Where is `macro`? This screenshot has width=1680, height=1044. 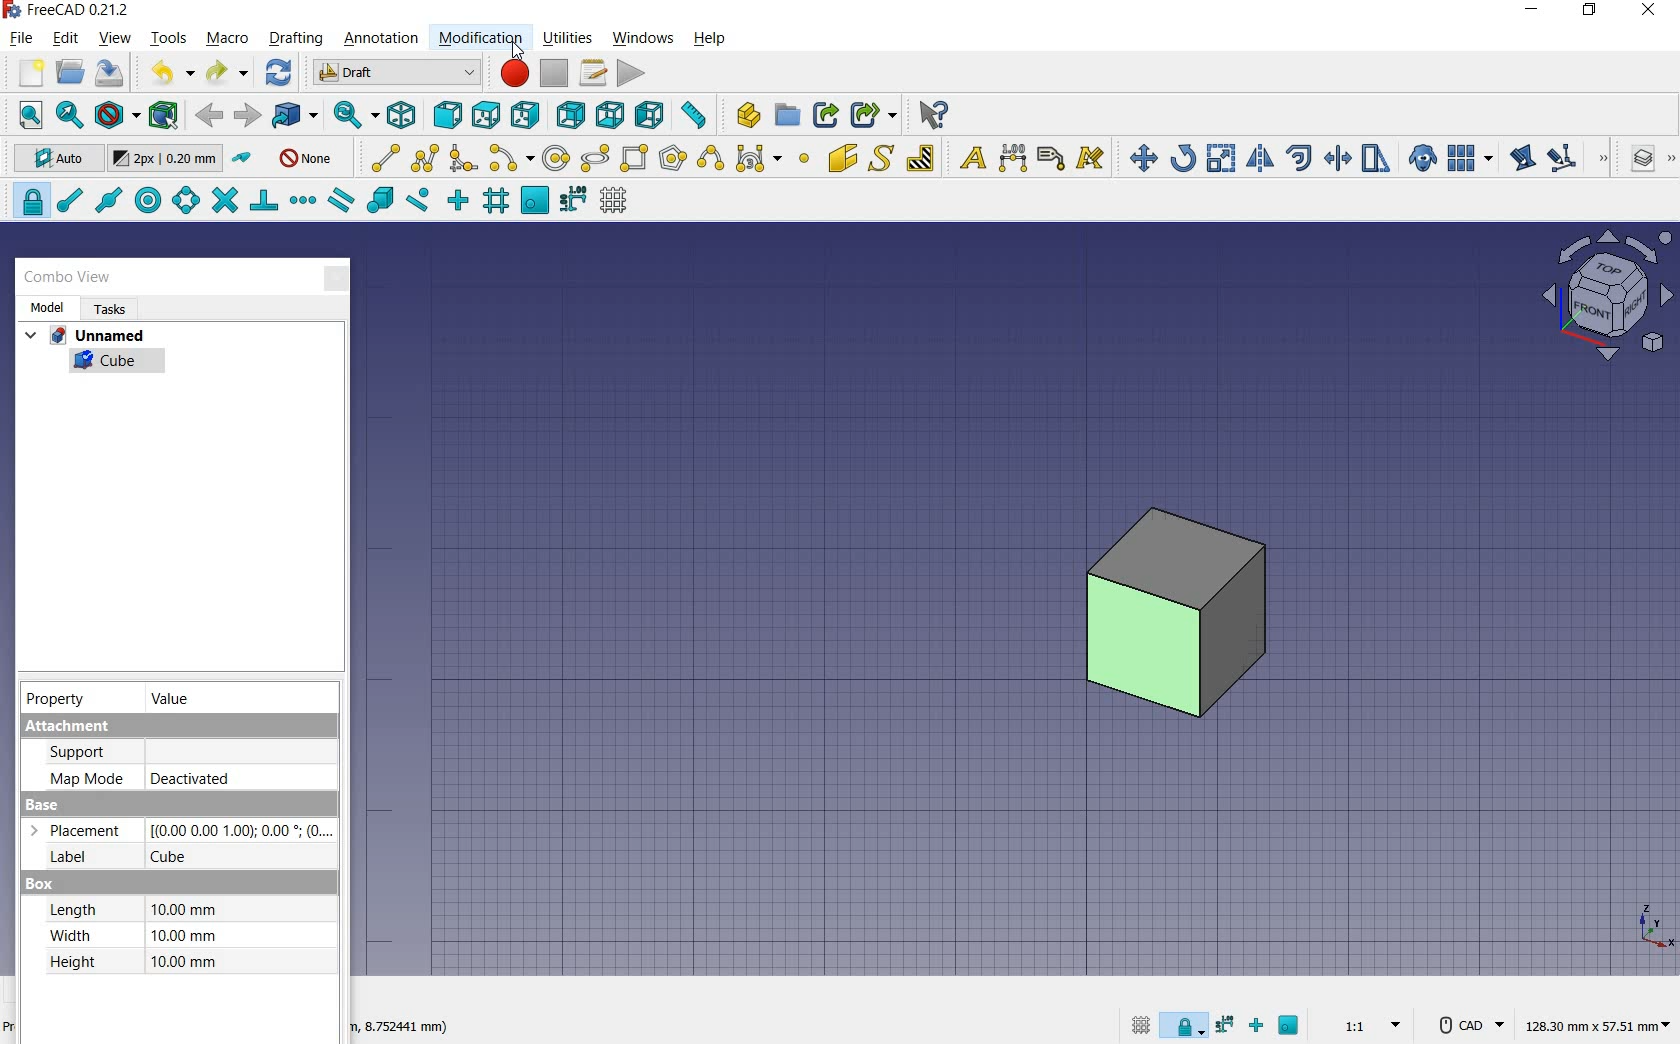
macro is located at coordinates (227, 40).